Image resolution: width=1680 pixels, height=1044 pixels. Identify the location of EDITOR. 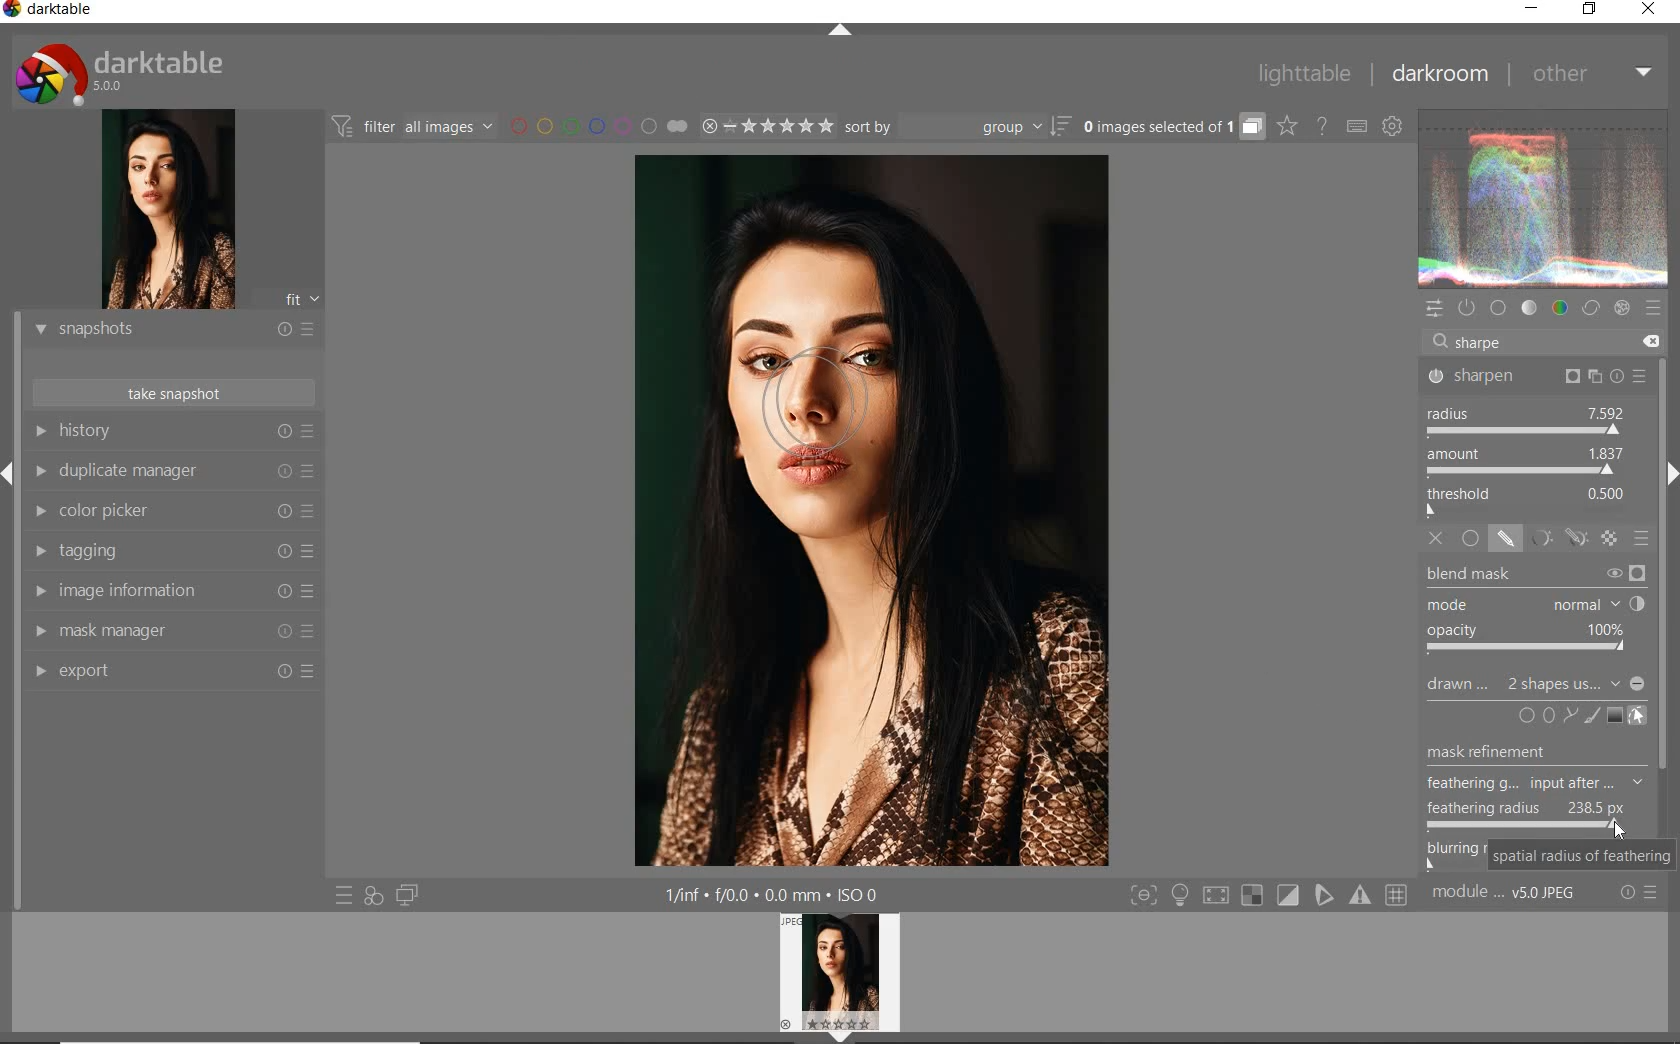
(1454, 346).